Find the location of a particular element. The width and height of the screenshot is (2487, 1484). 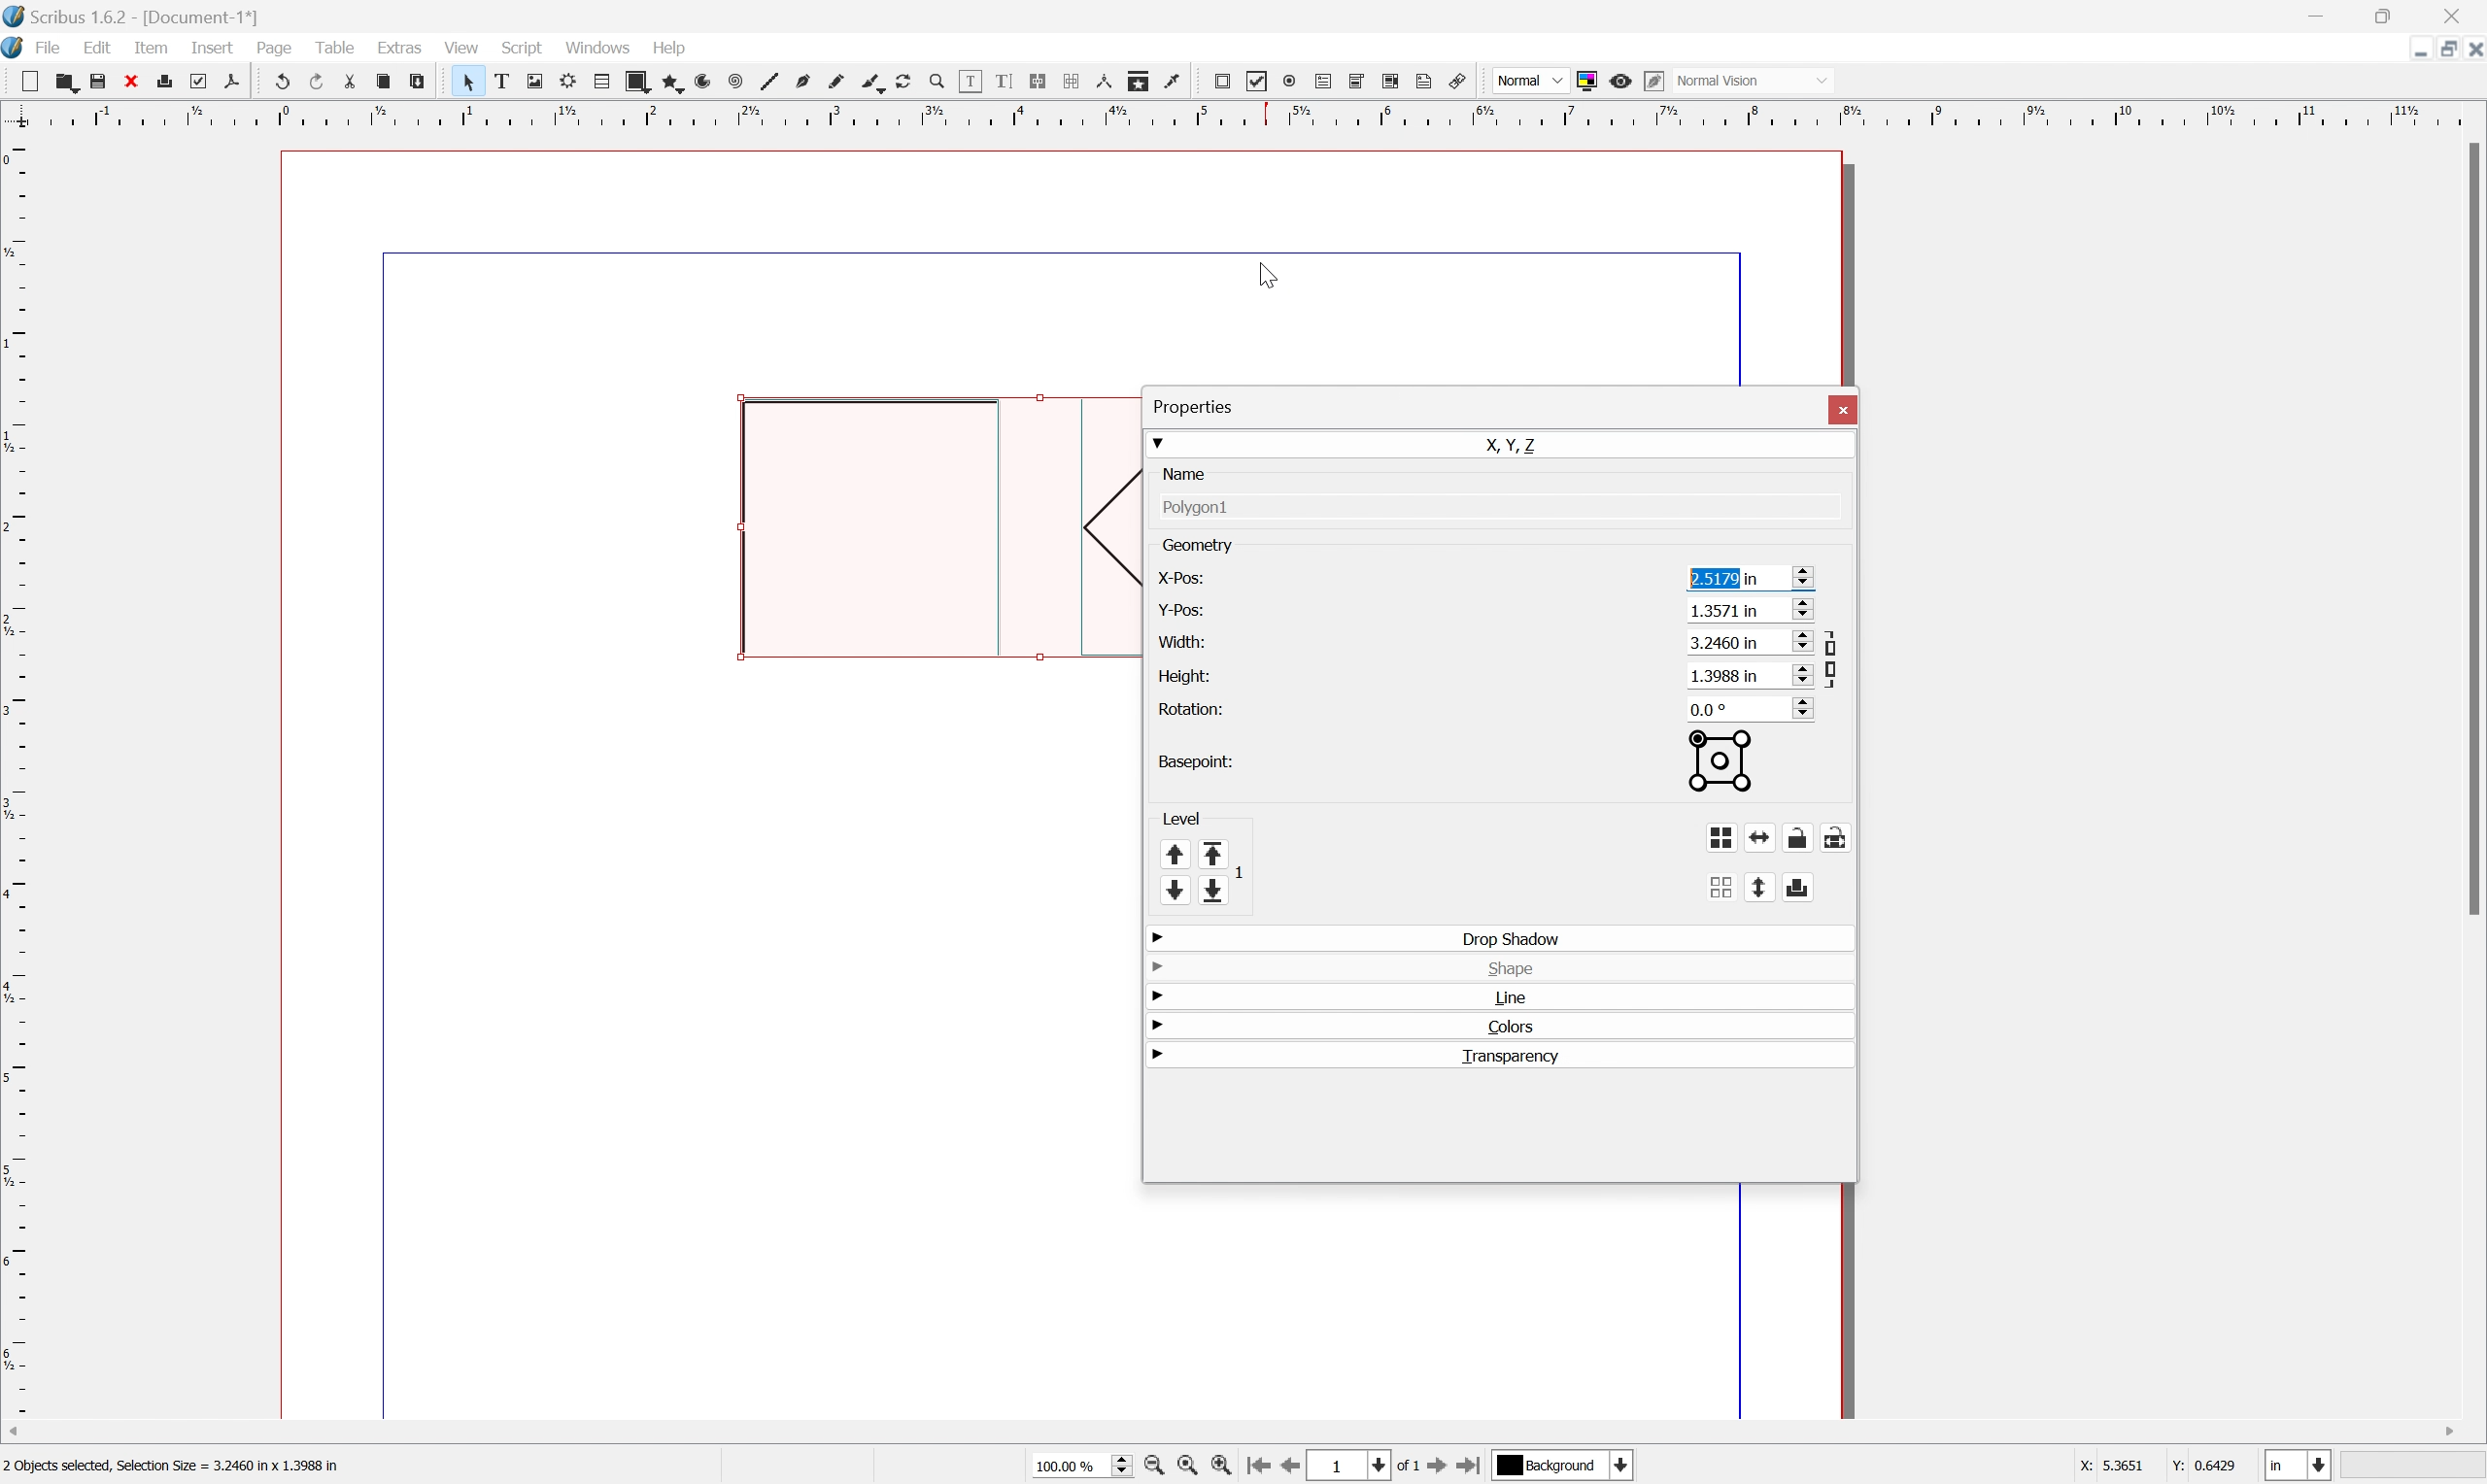

x-pos is located at coordinates (1178, 578).